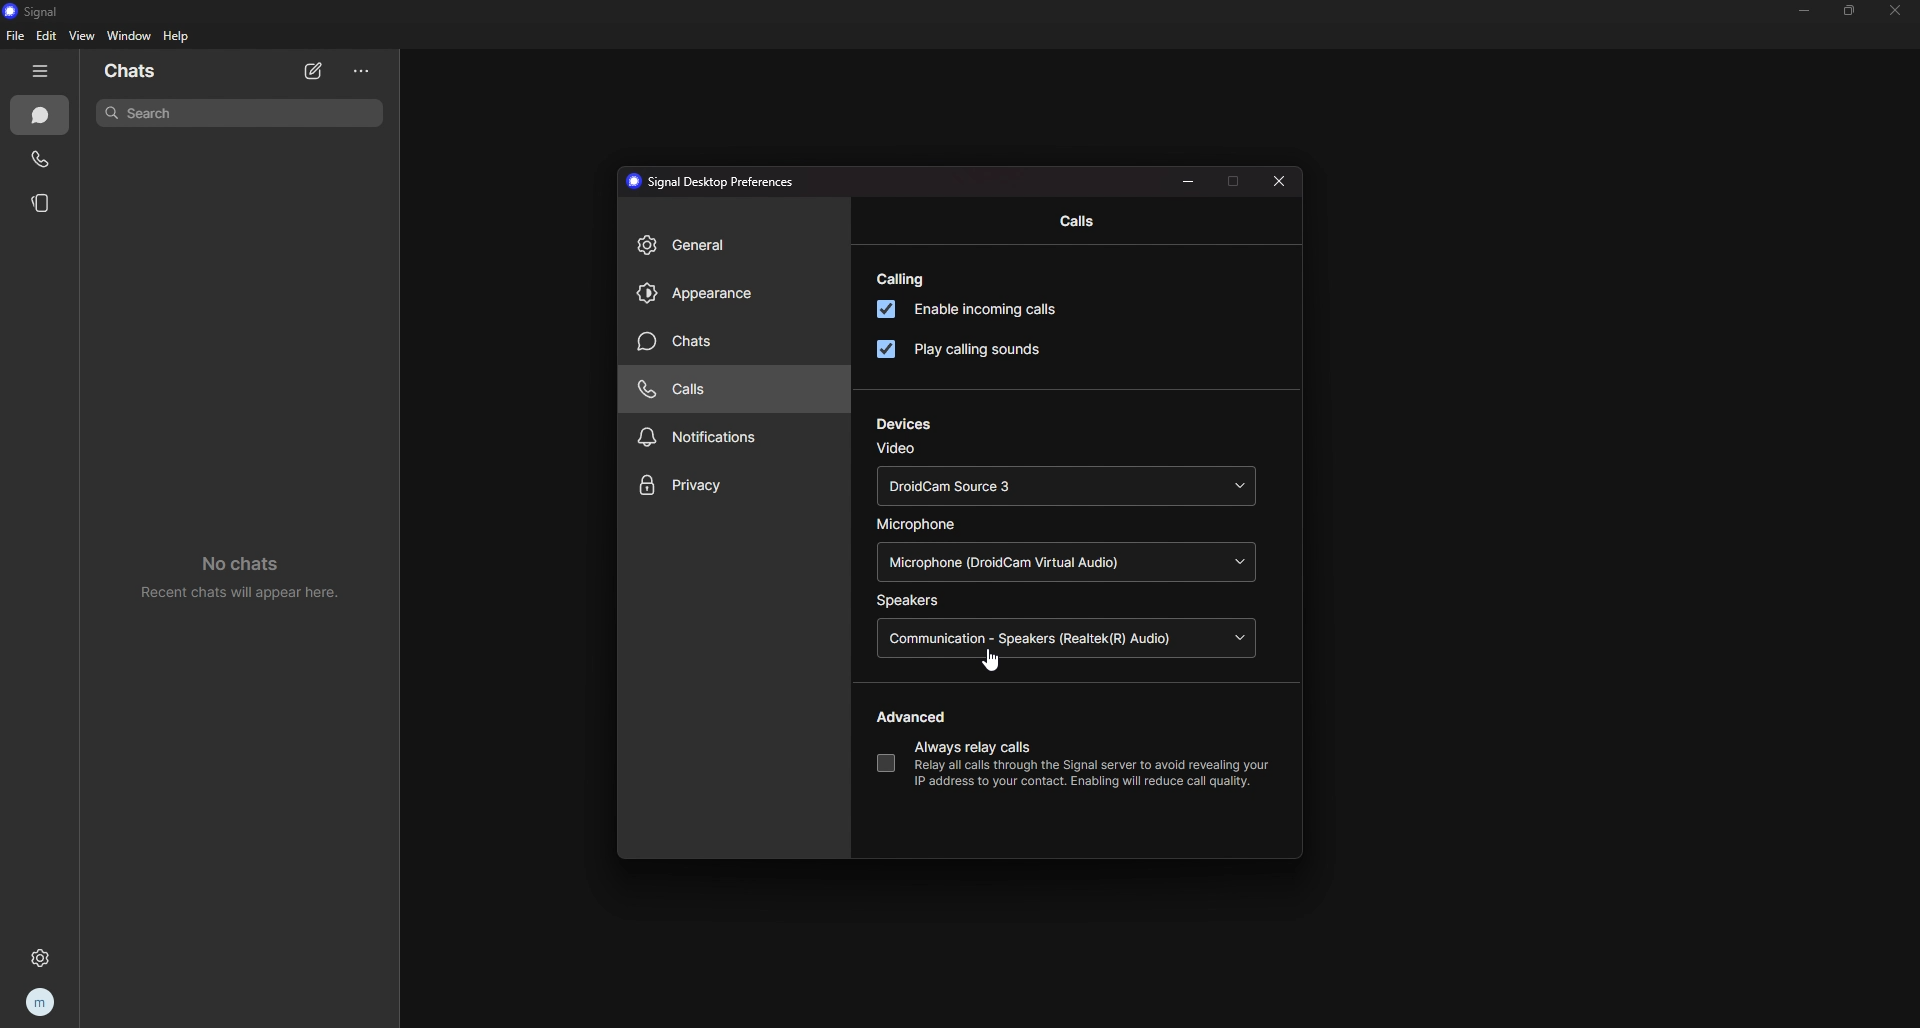 The width and height of the screenshot is (1920, 1028). I want to click on file, so click(15, 37).